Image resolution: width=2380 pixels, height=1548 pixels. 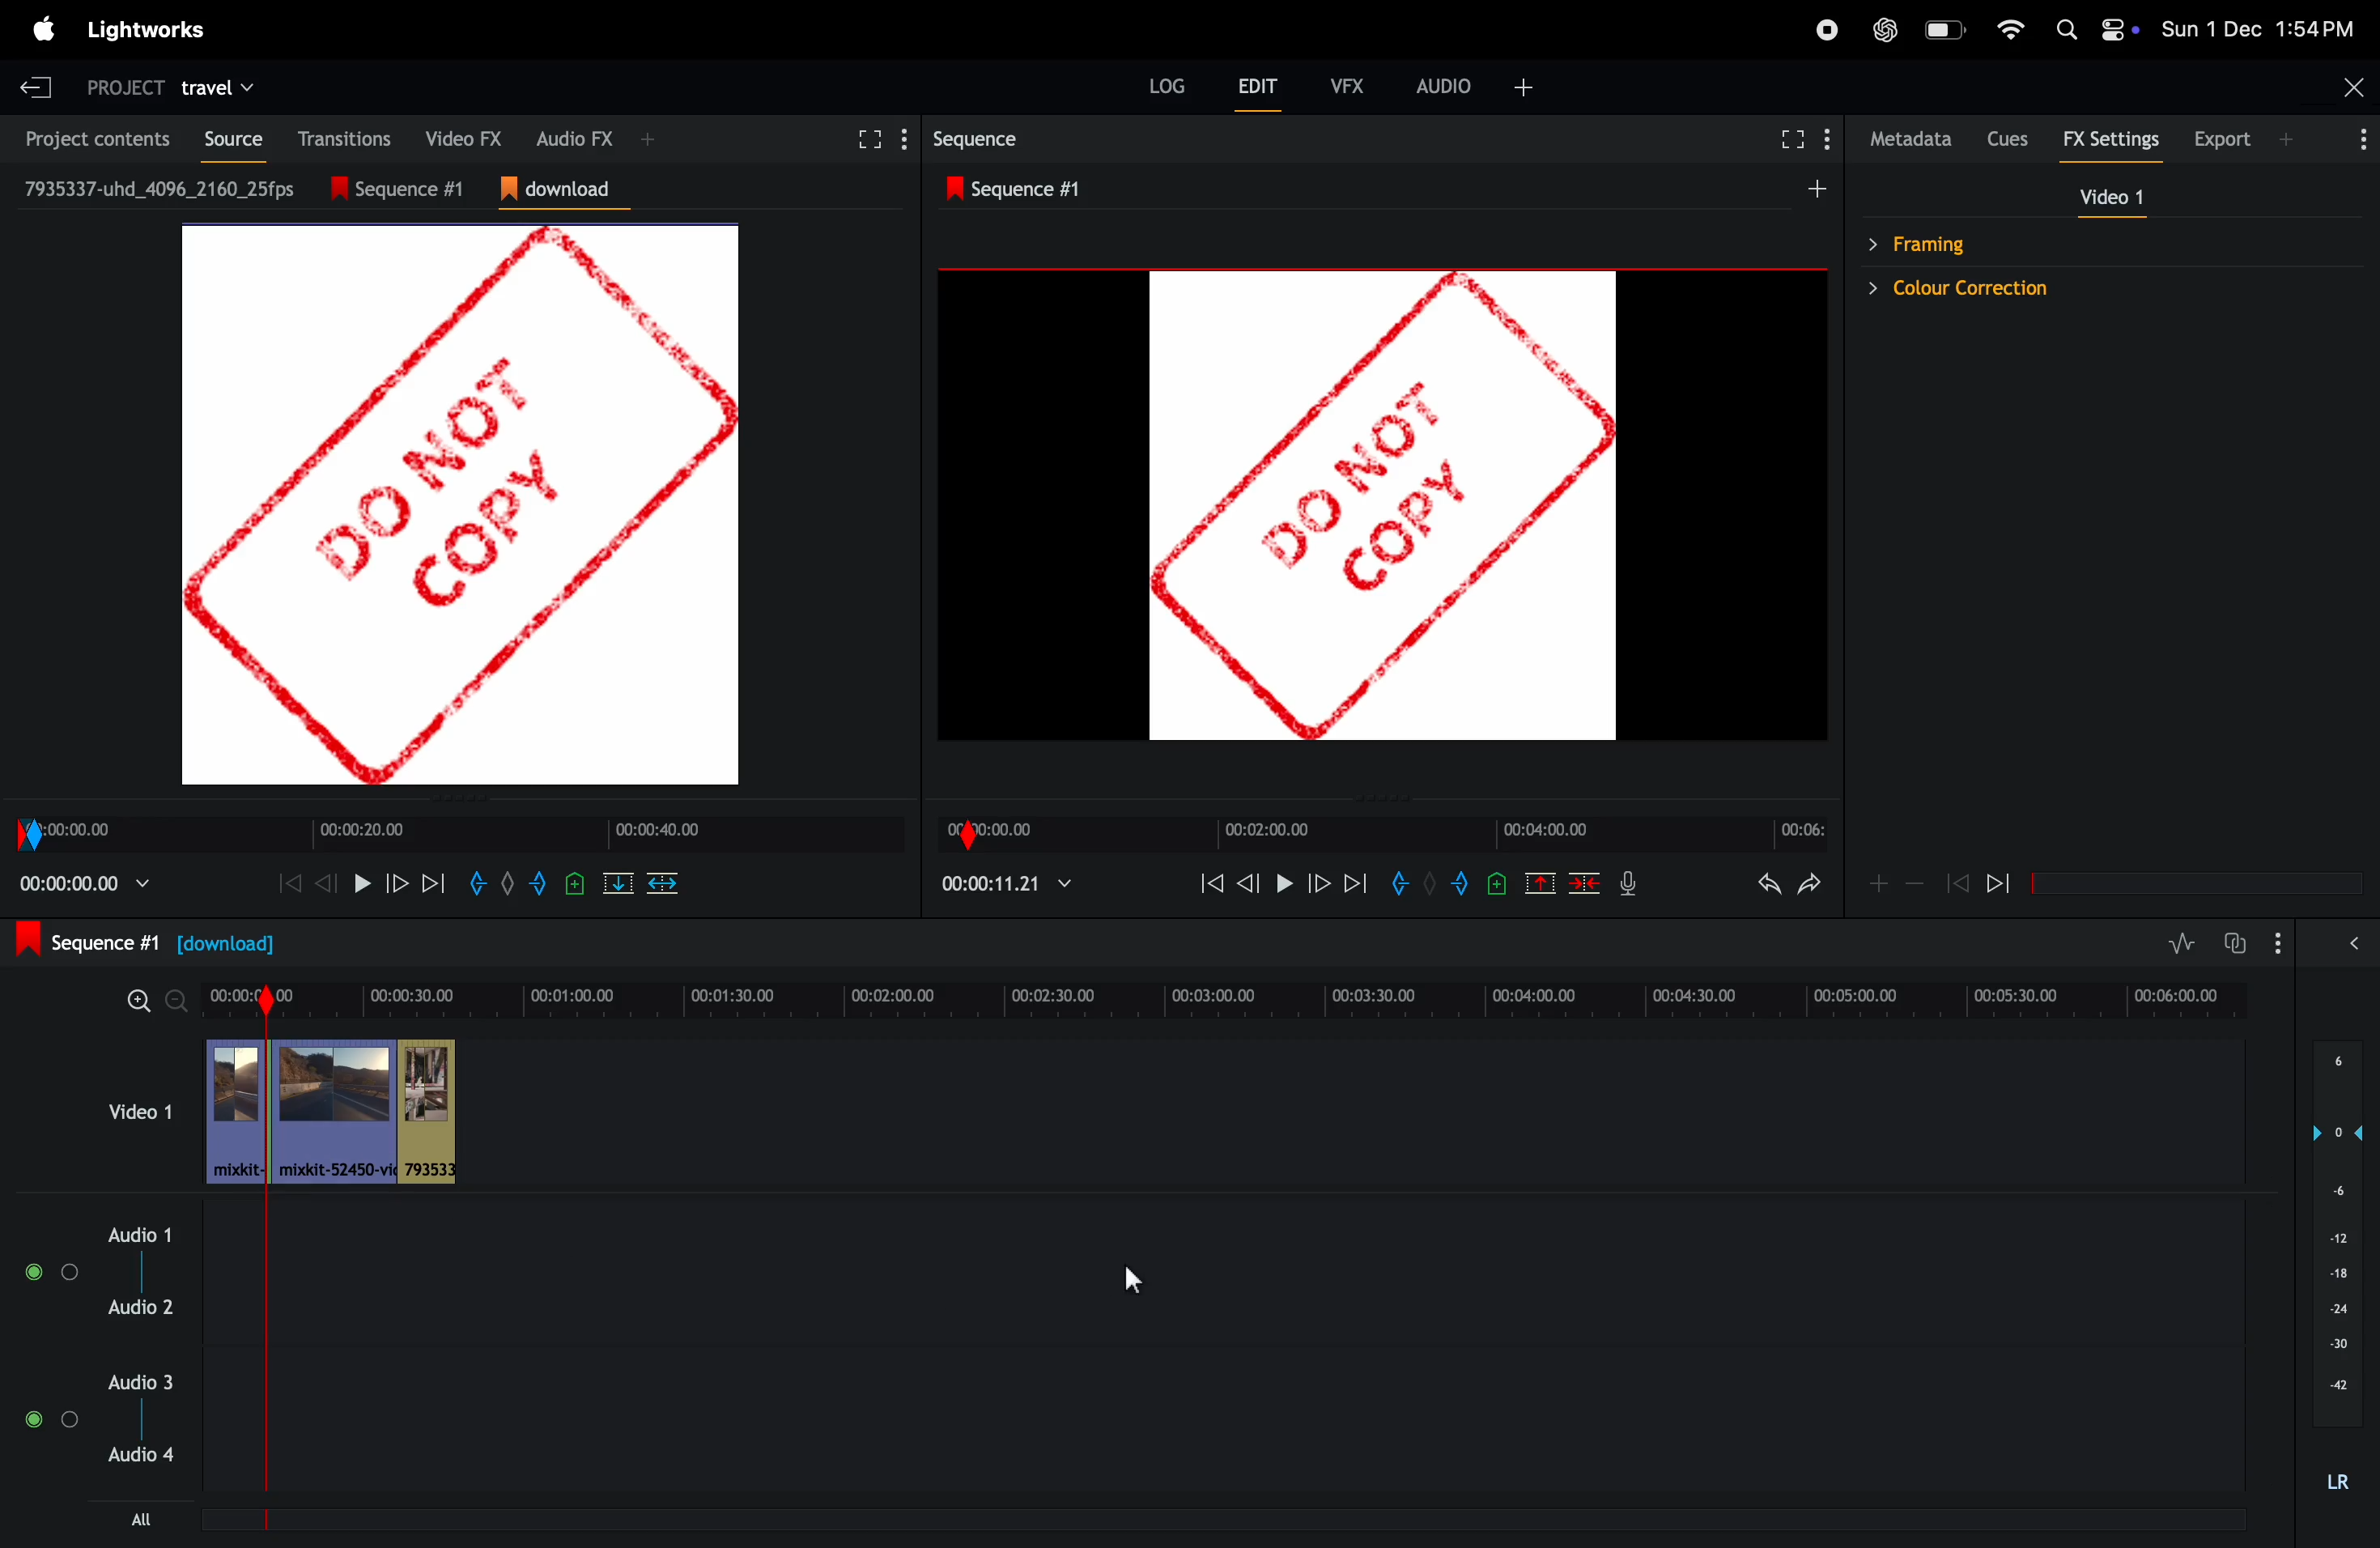 What do you see at coordinates (323, 883) in the screenshot?
I see `rewind` at bounding box center [323, 883].